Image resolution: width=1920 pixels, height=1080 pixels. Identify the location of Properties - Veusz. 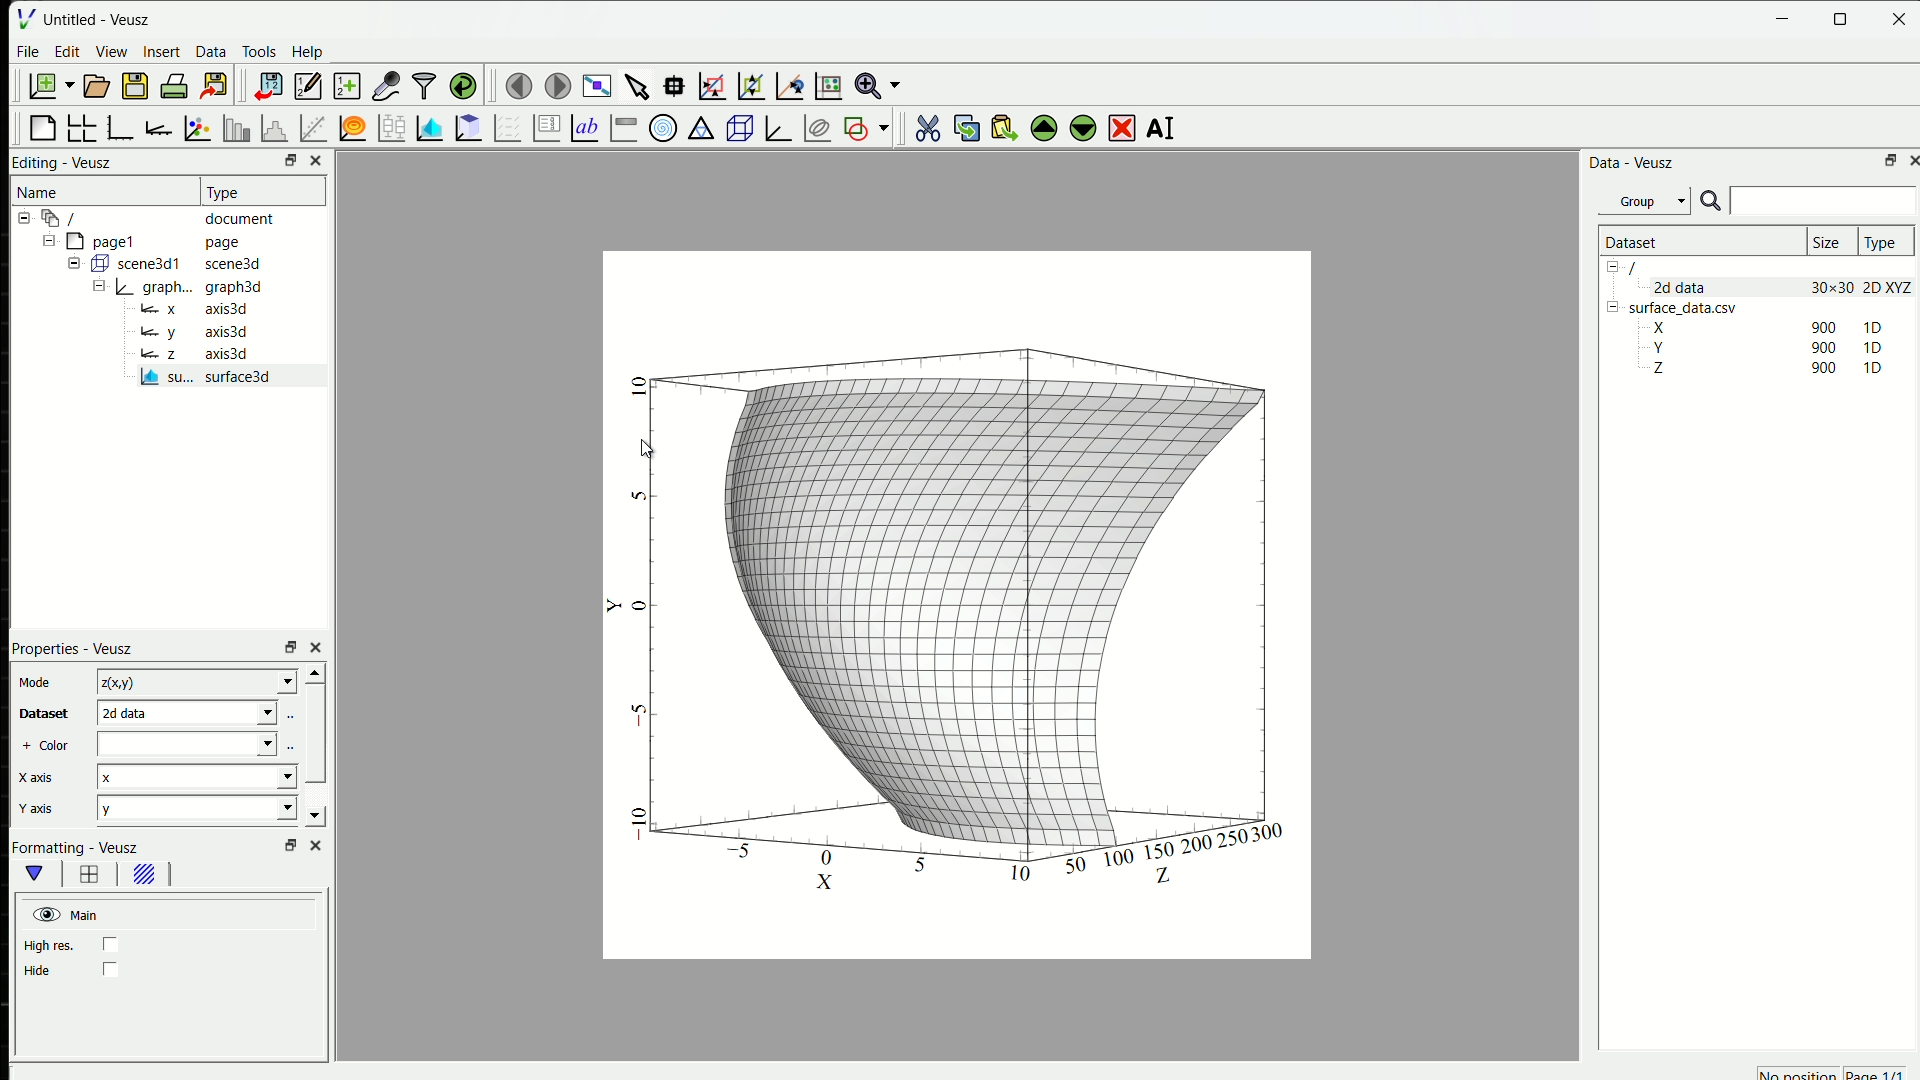
(75, 650).